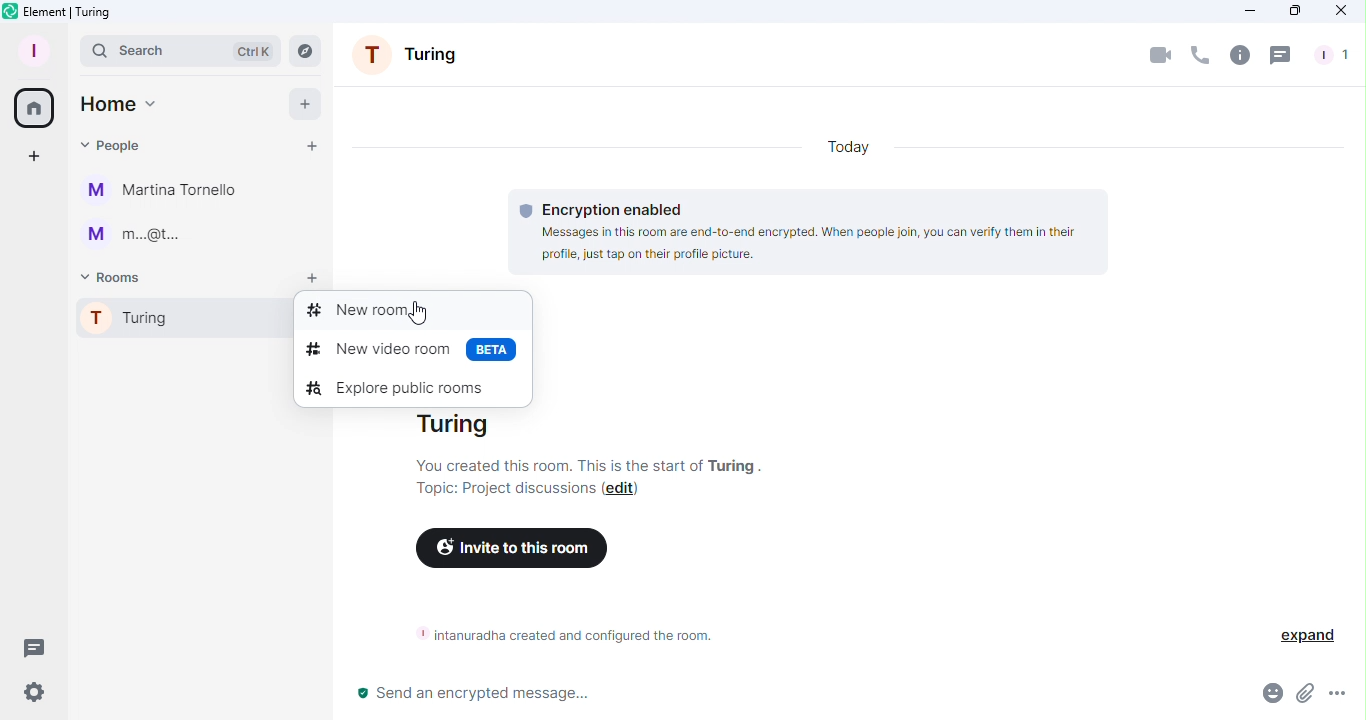  I want to click on Add room, so click(314, 279).